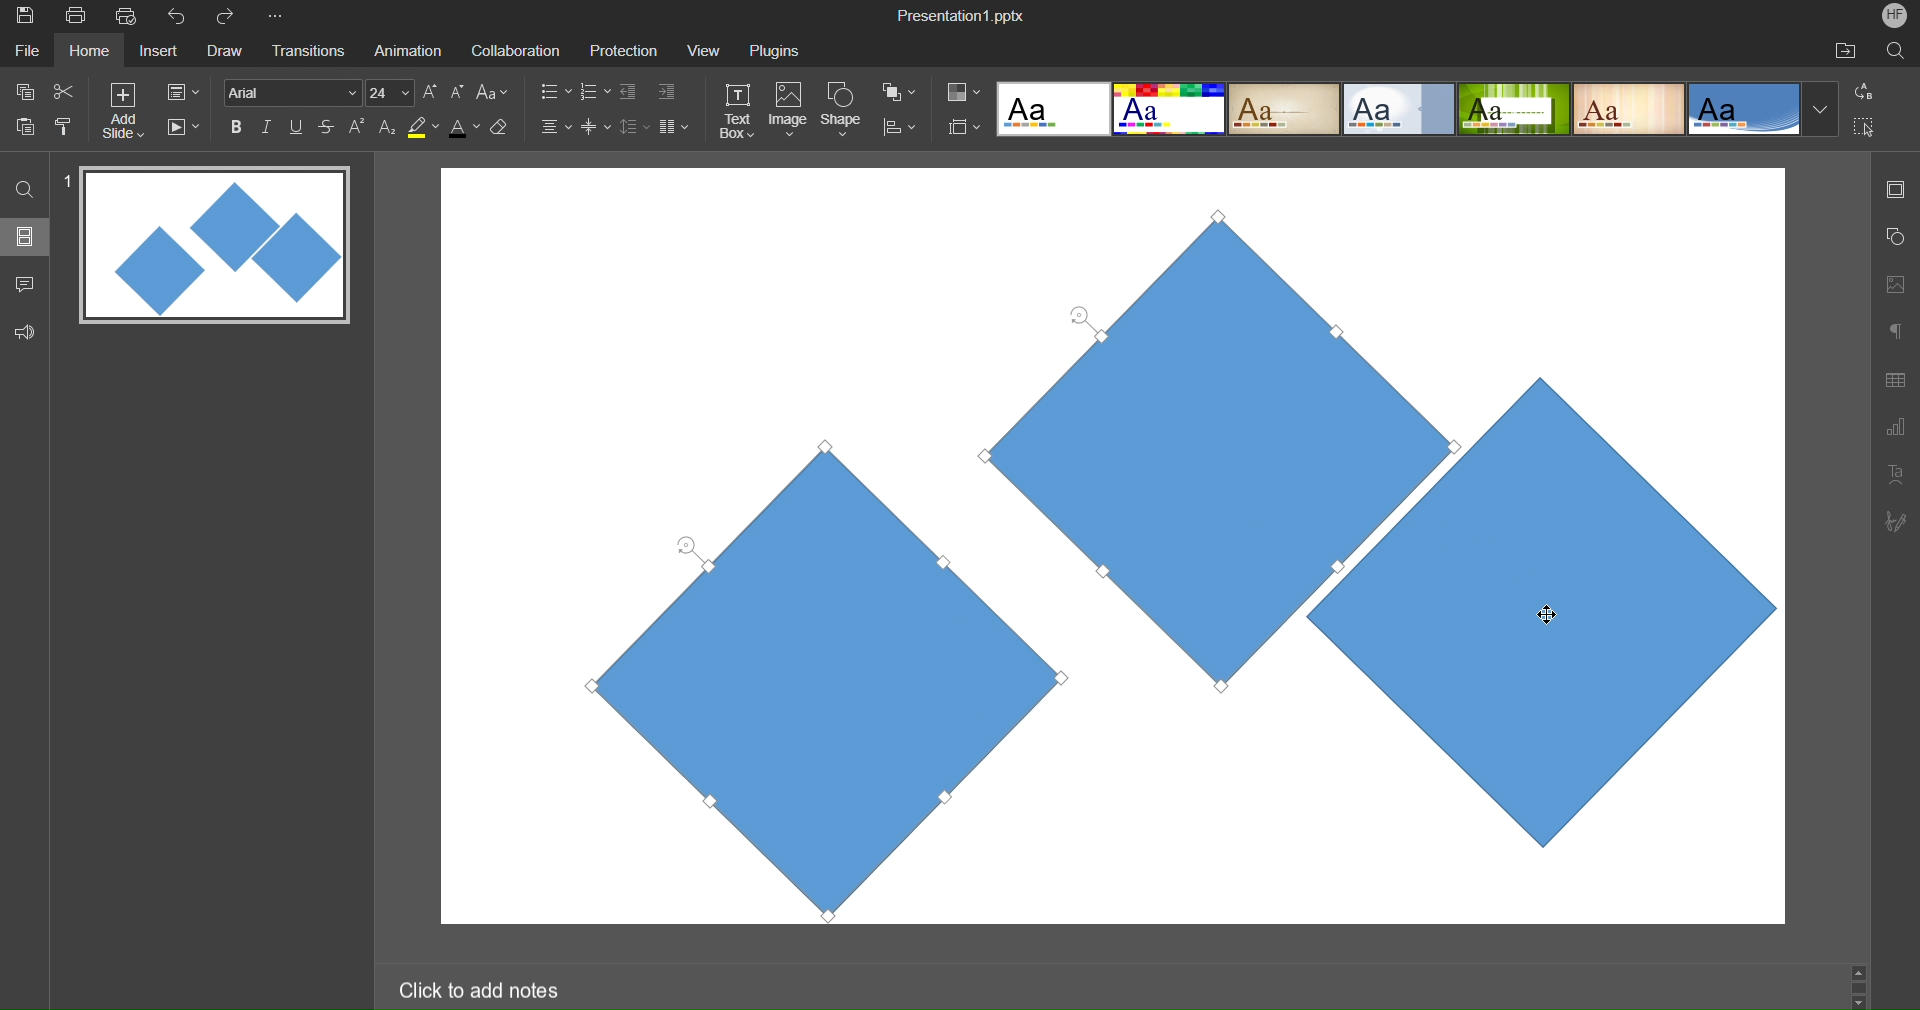 This screenshot has height=1010, width=1920. What do you see at coordinates (493, 91) in the screenshot?
I see `Font Case Settings` at bounding box center [493, 91].